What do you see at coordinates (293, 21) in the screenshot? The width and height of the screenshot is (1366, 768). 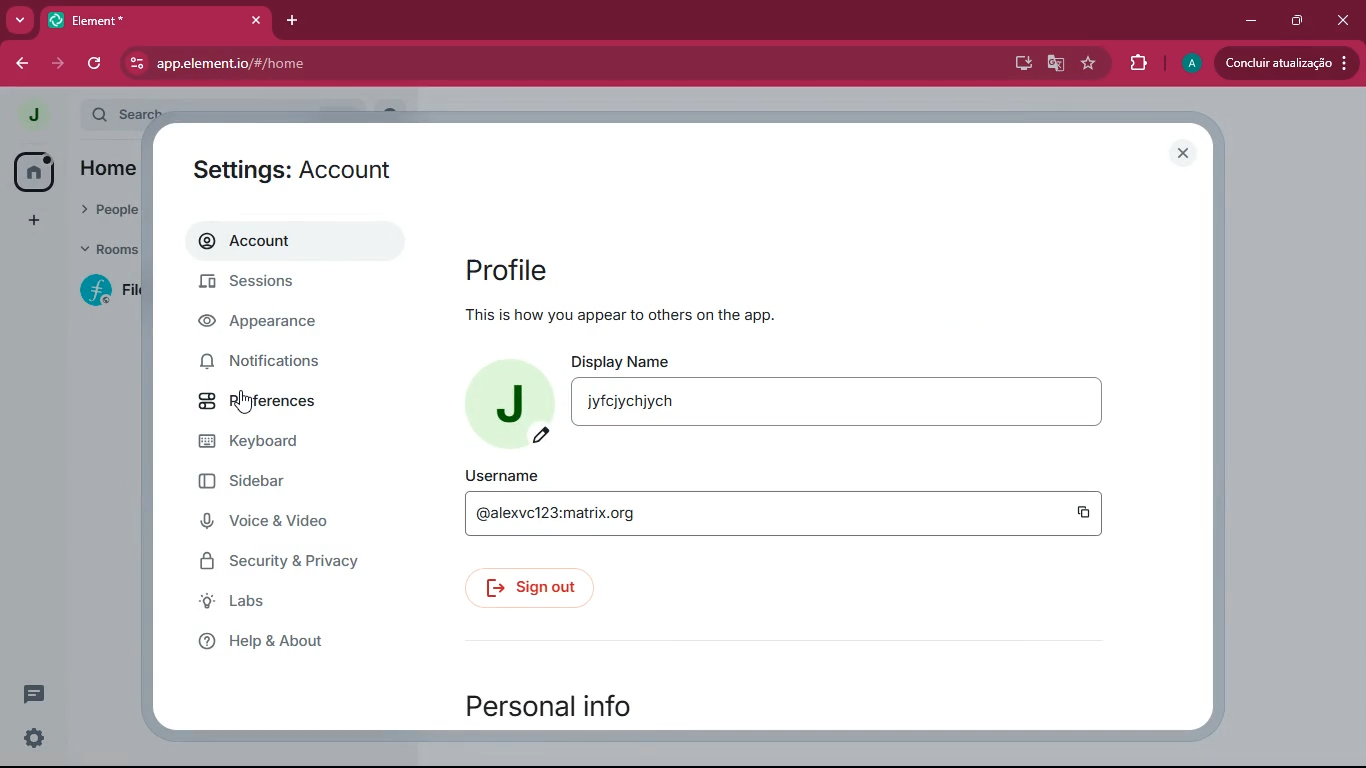 I see `add tab` at bounding box center [293, 21].